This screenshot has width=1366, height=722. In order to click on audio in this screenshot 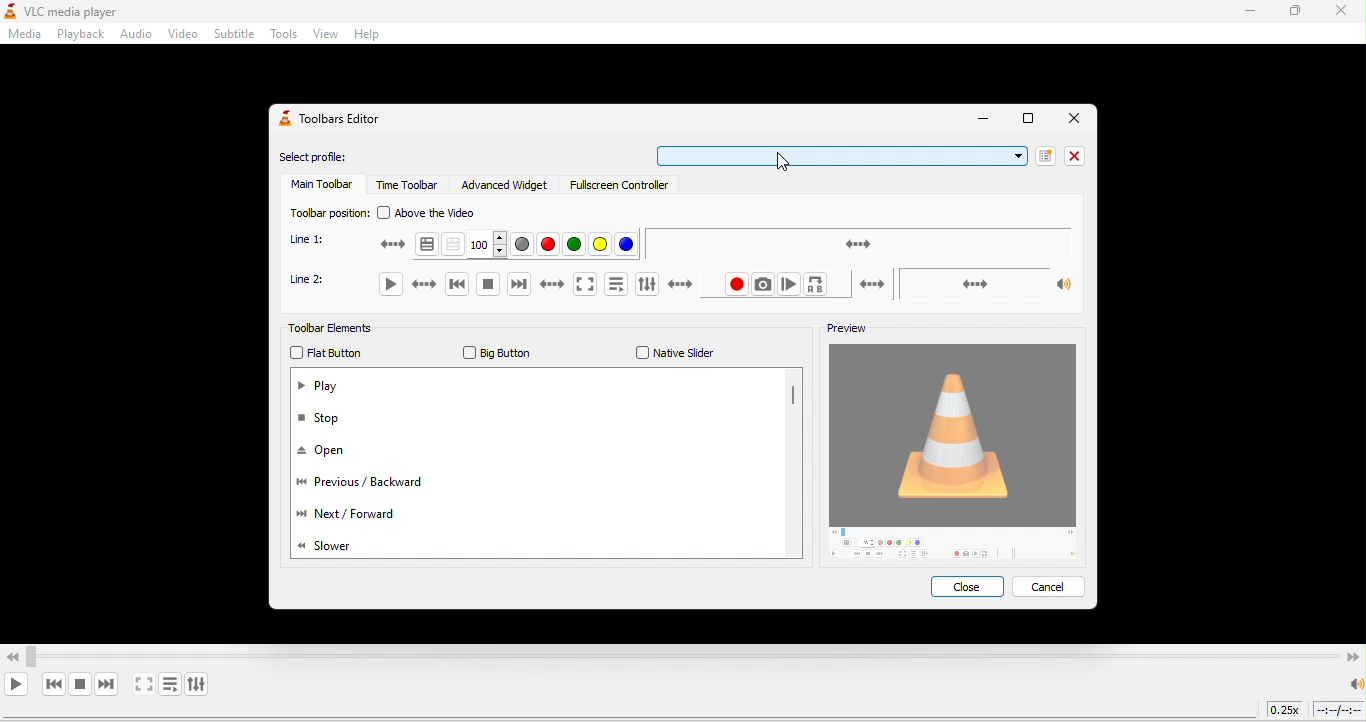, I will do `click(135, 36)`.